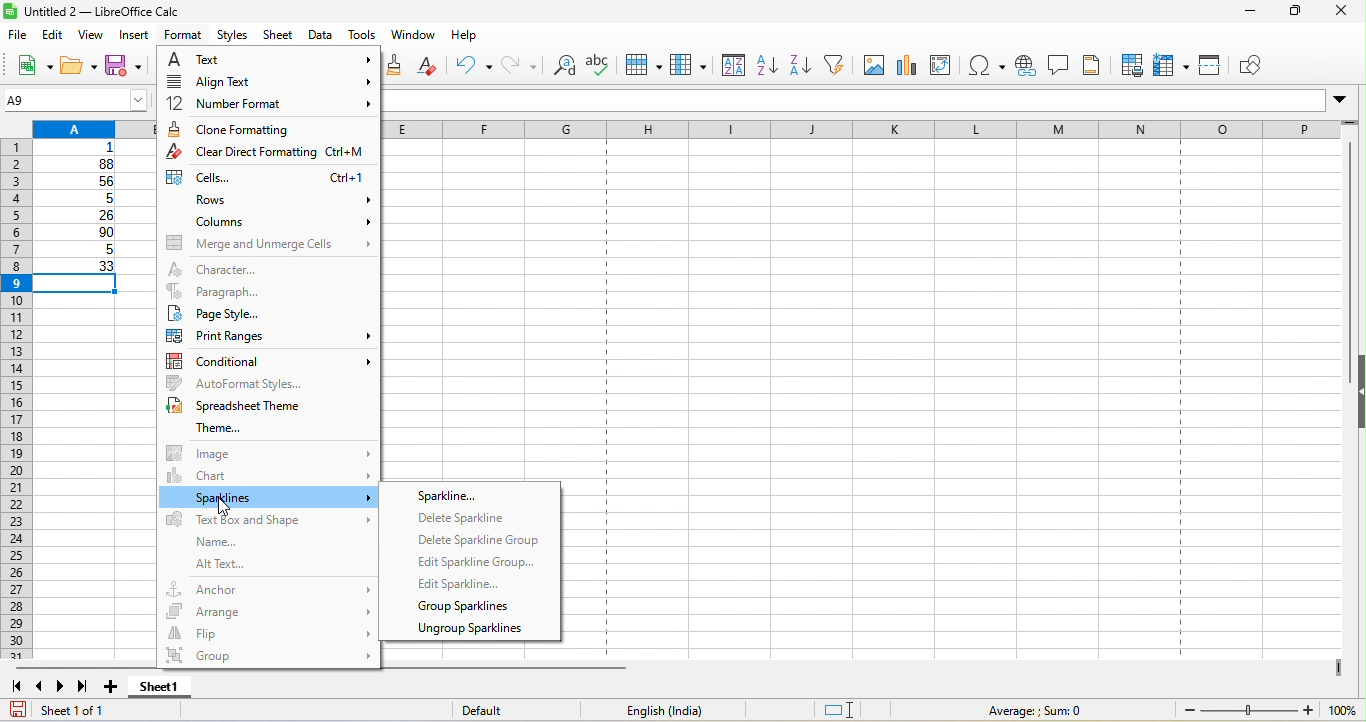 This screenshot has width=1366, height=722. Describe the element at coordinates (1024, 68) in the screenshot. I see `hyperlink` at that location.